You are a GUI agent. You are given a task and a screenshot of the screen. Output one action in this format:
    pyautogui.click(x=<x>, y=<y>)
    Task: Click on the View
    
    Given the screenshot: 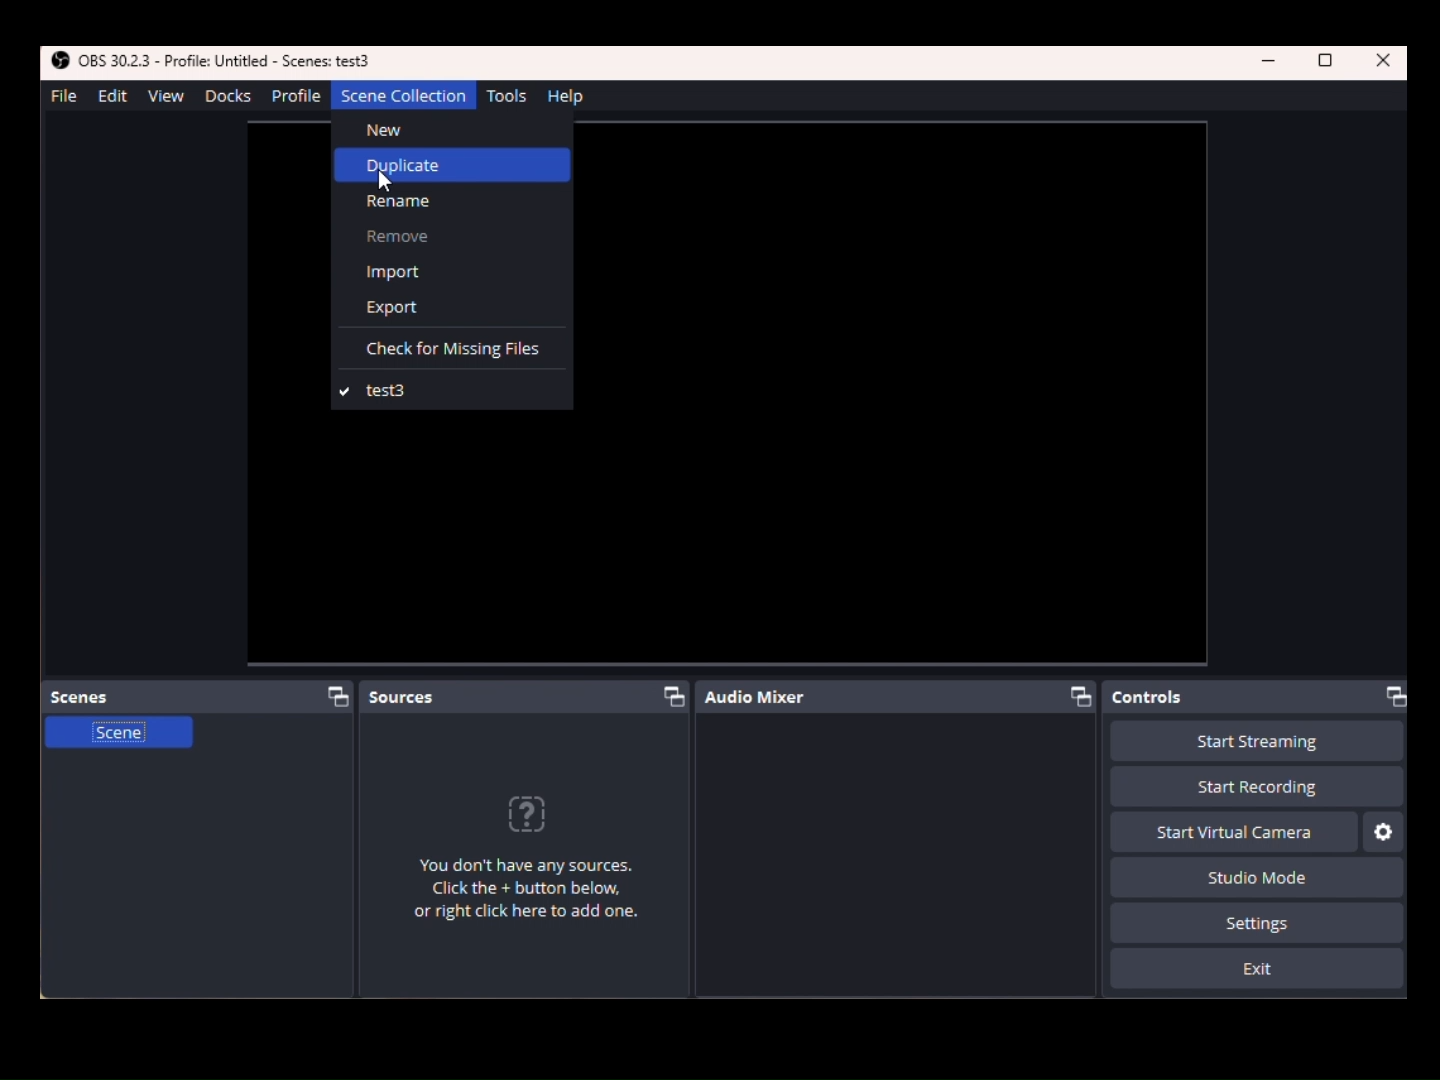 What is the action you would take?
    pyautogui.click(x=170, y=98)
    